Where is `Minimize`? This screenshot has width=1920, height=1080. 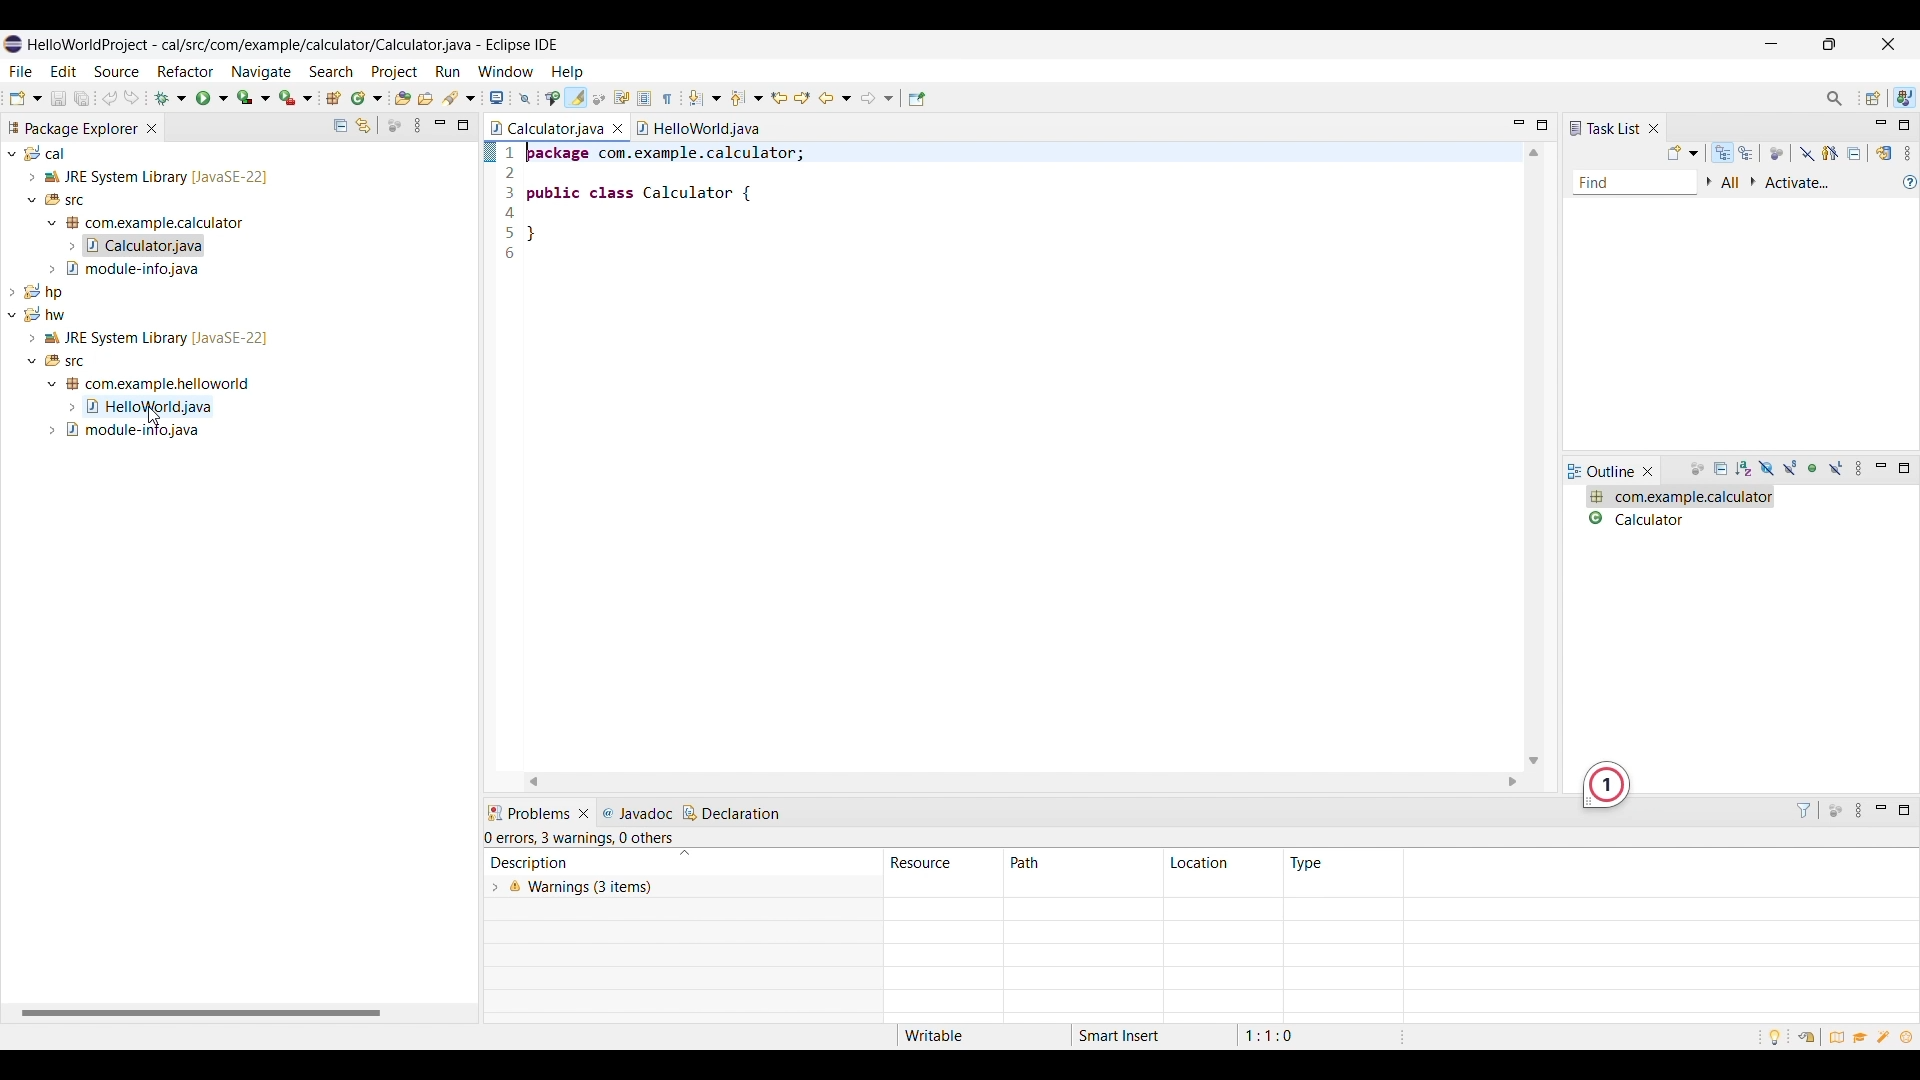 Minimize is located at coordinates (1520, 125).